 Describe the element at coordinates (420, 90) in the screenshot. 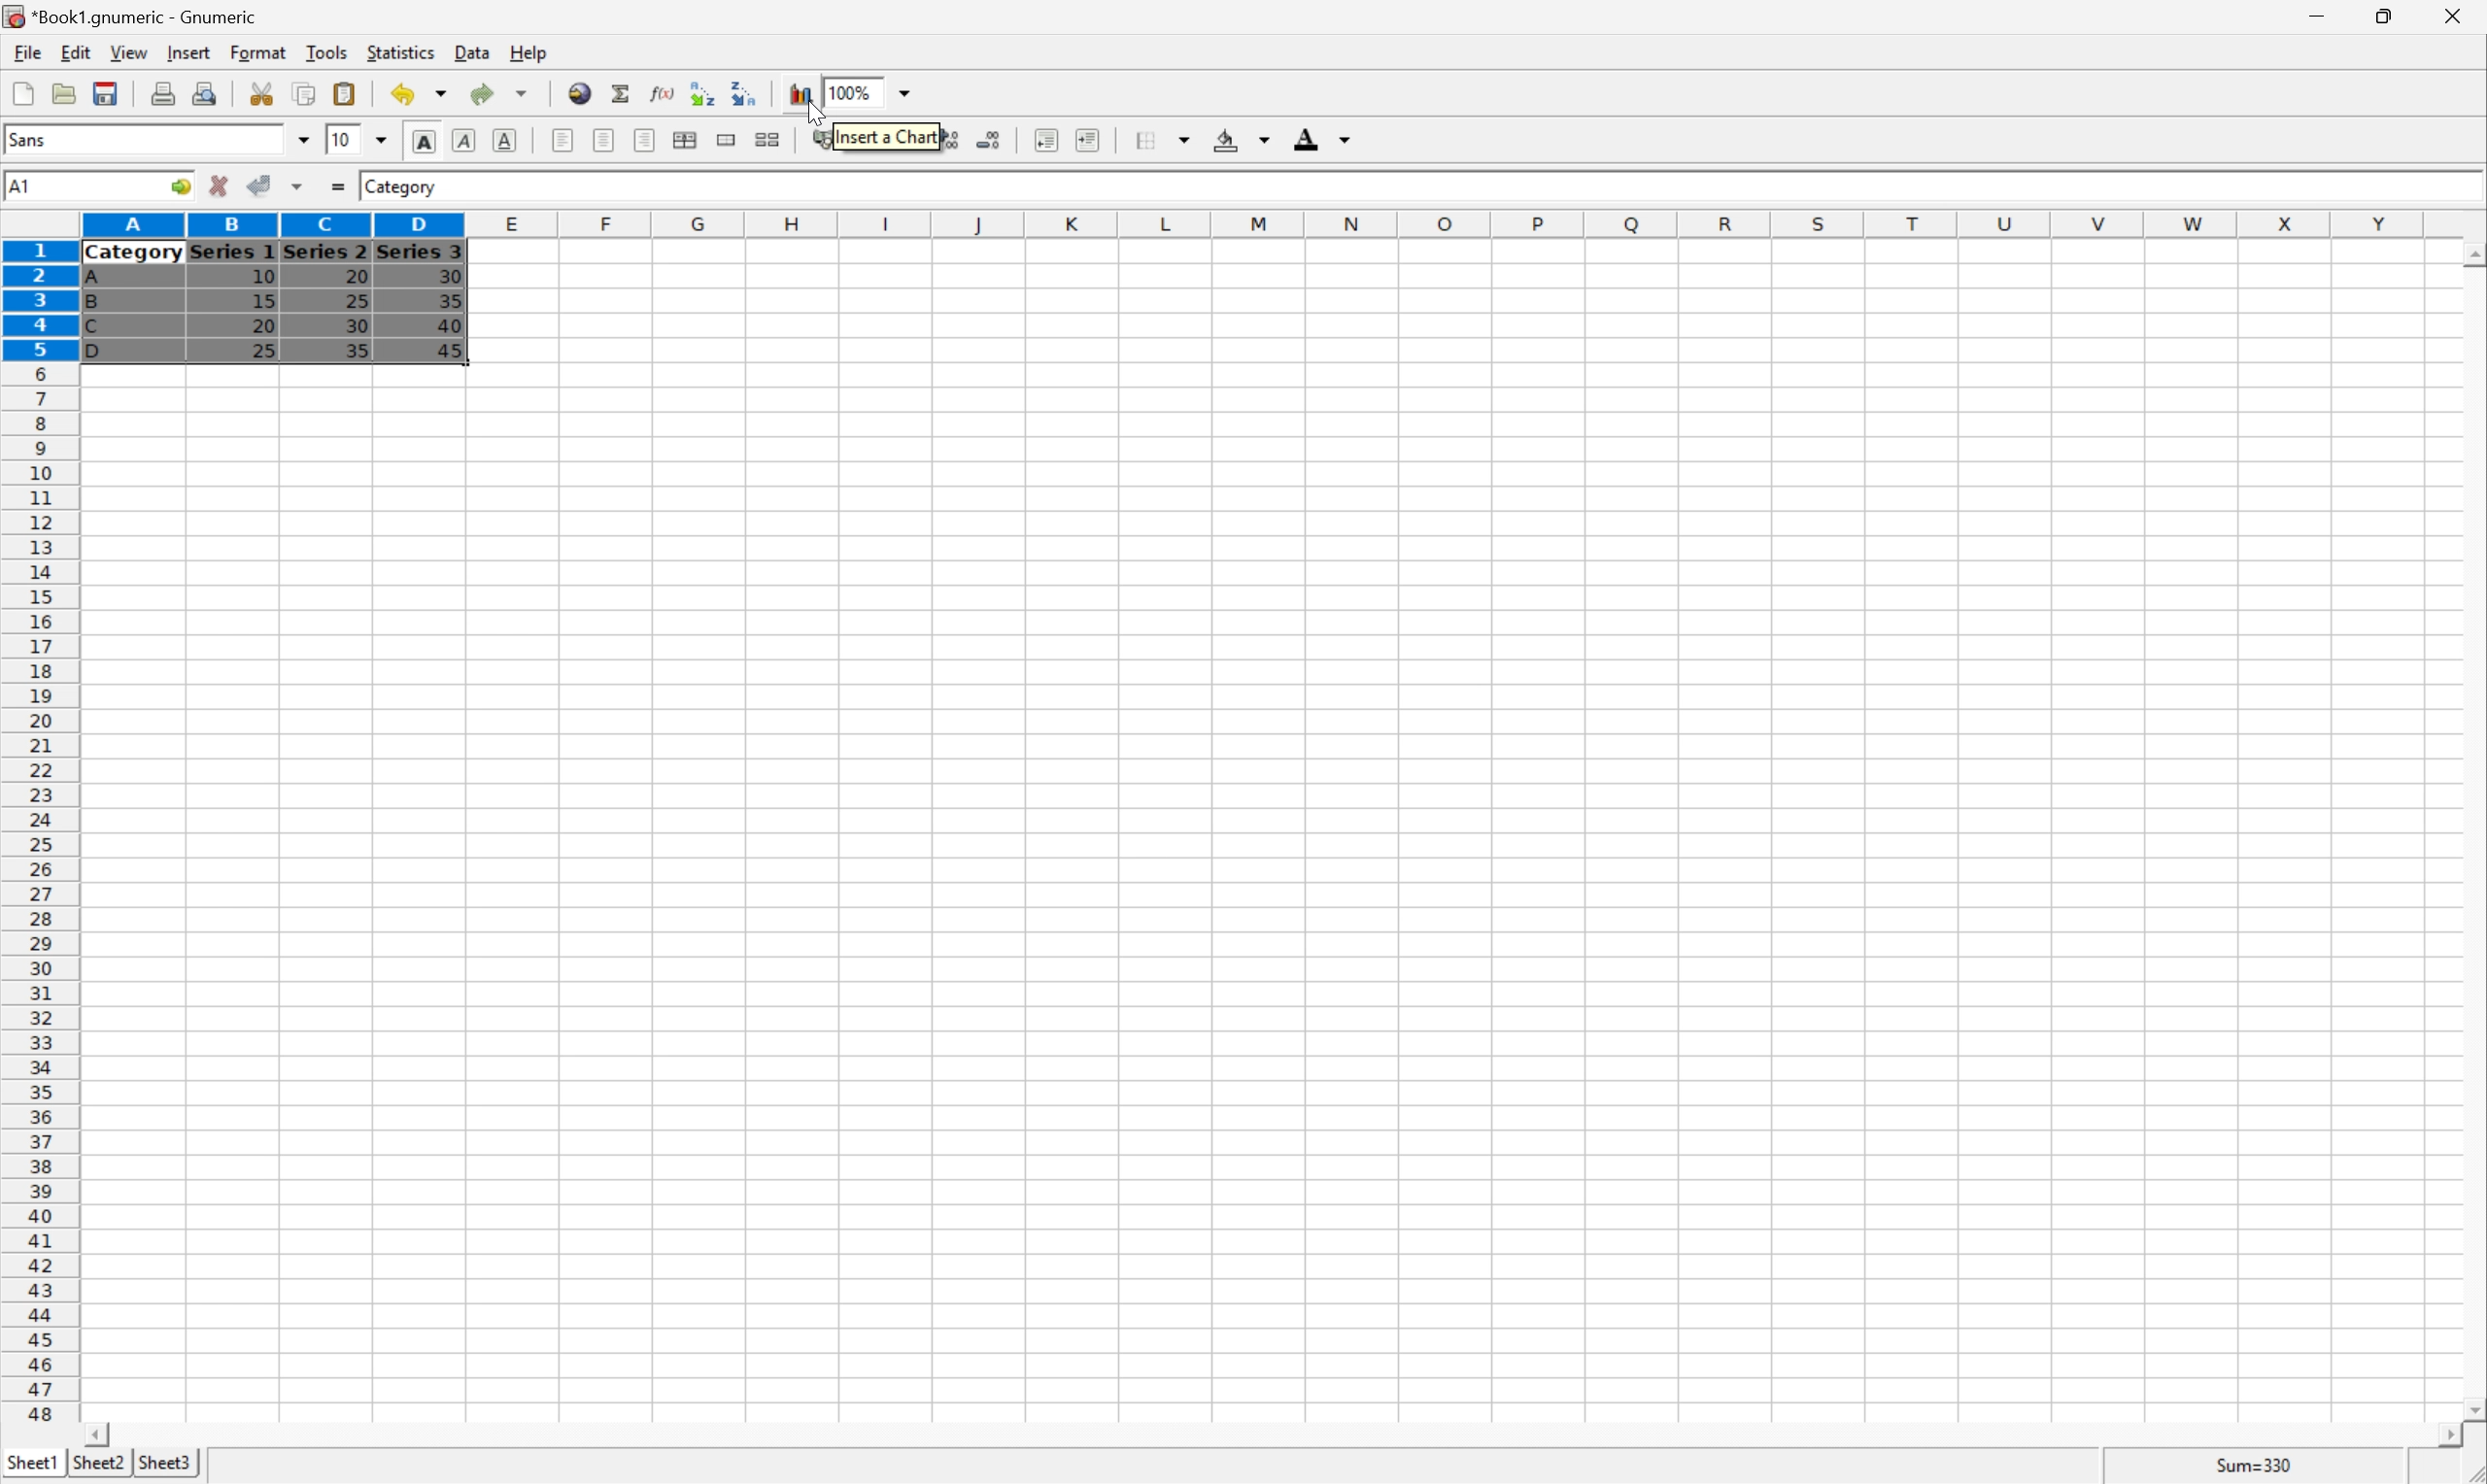

I see `Undo` at that location.